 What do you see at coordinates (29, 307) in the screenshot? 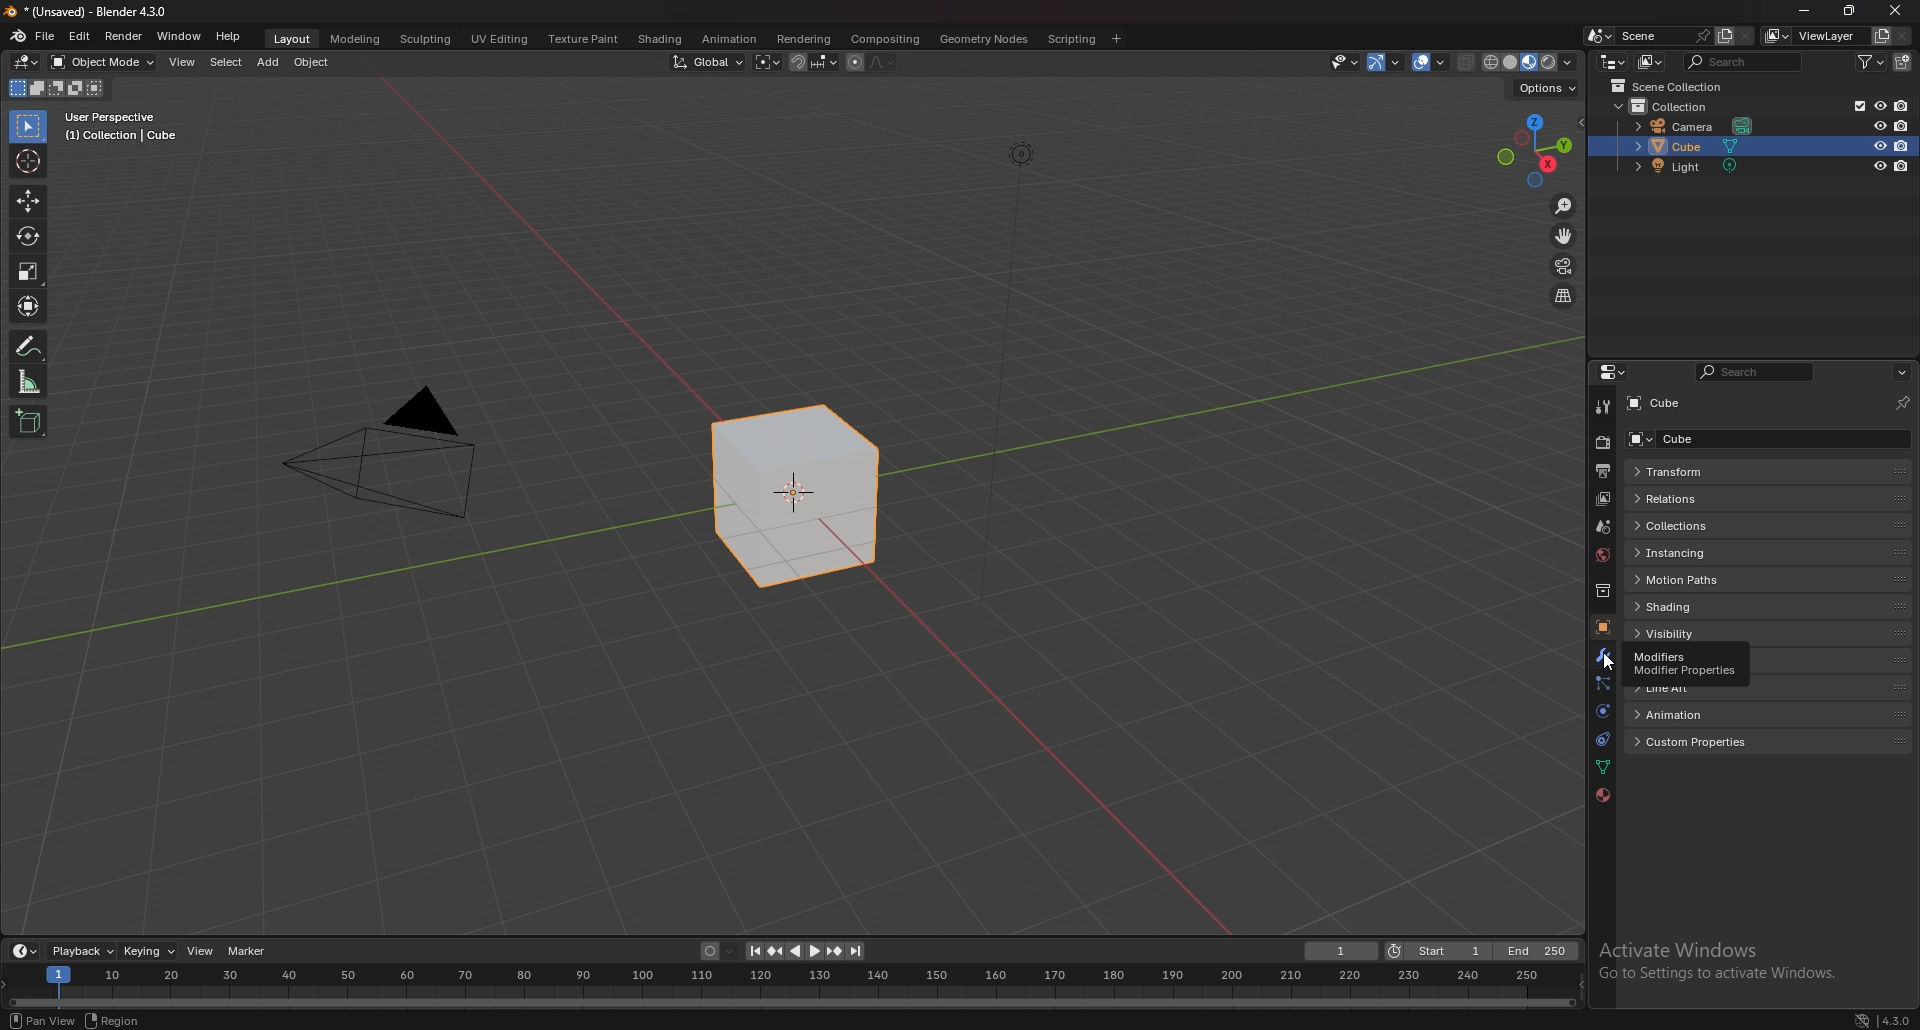
I see `transform` at bounding box center [29, 307].